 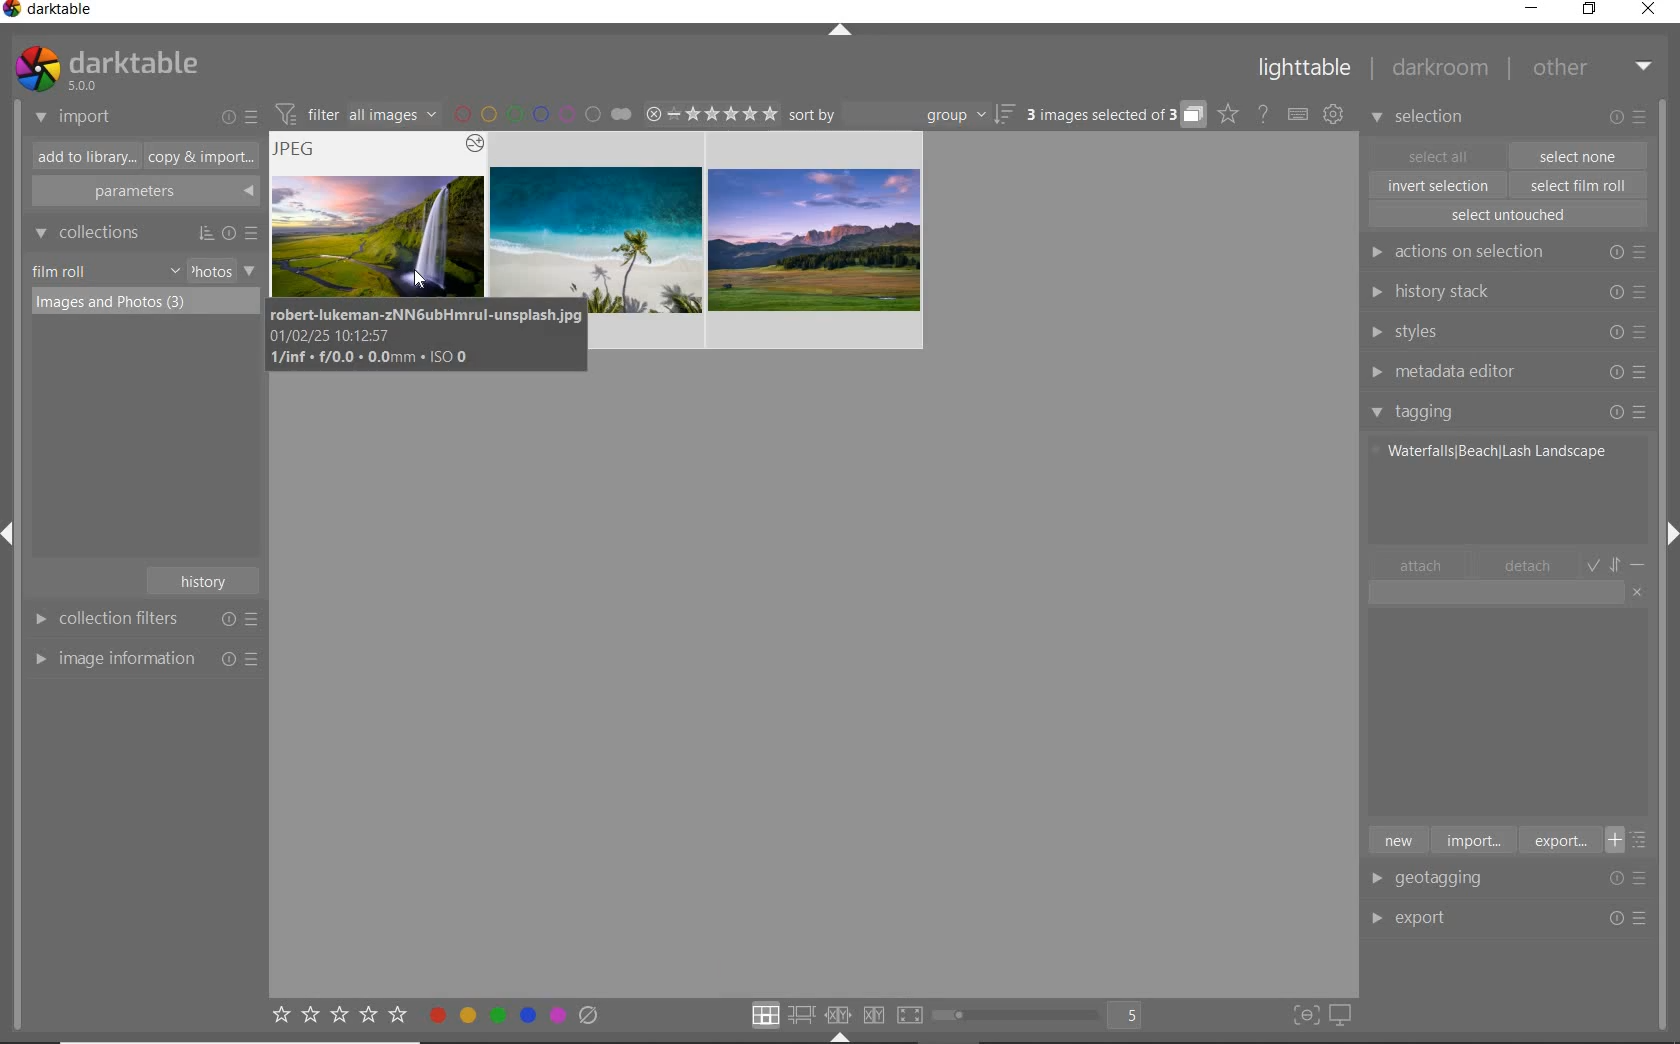 What do you see at coordinates (338, 1018) in the screenshot?
I see `set star rating for selected images` at bounding box center [338, 1018].